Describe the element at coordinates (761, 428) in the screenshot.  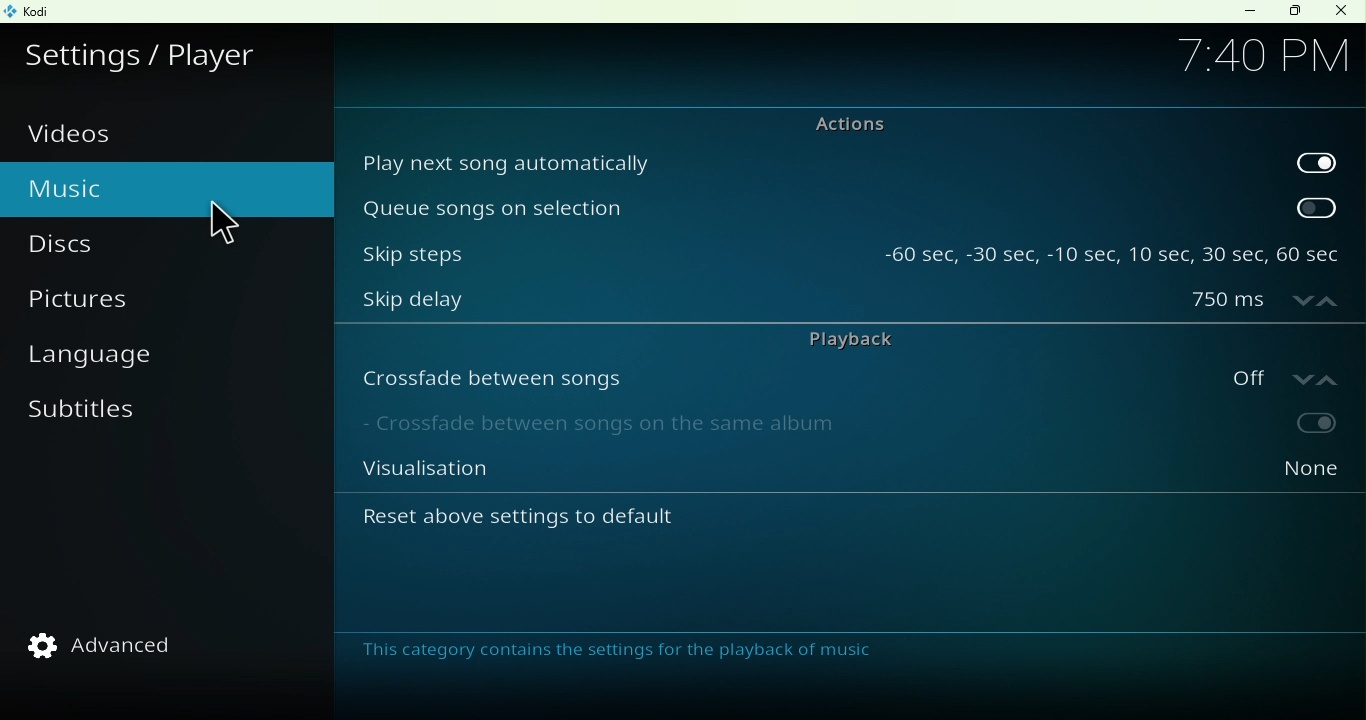
I see `Crossfade between songs on the same album` at that location.